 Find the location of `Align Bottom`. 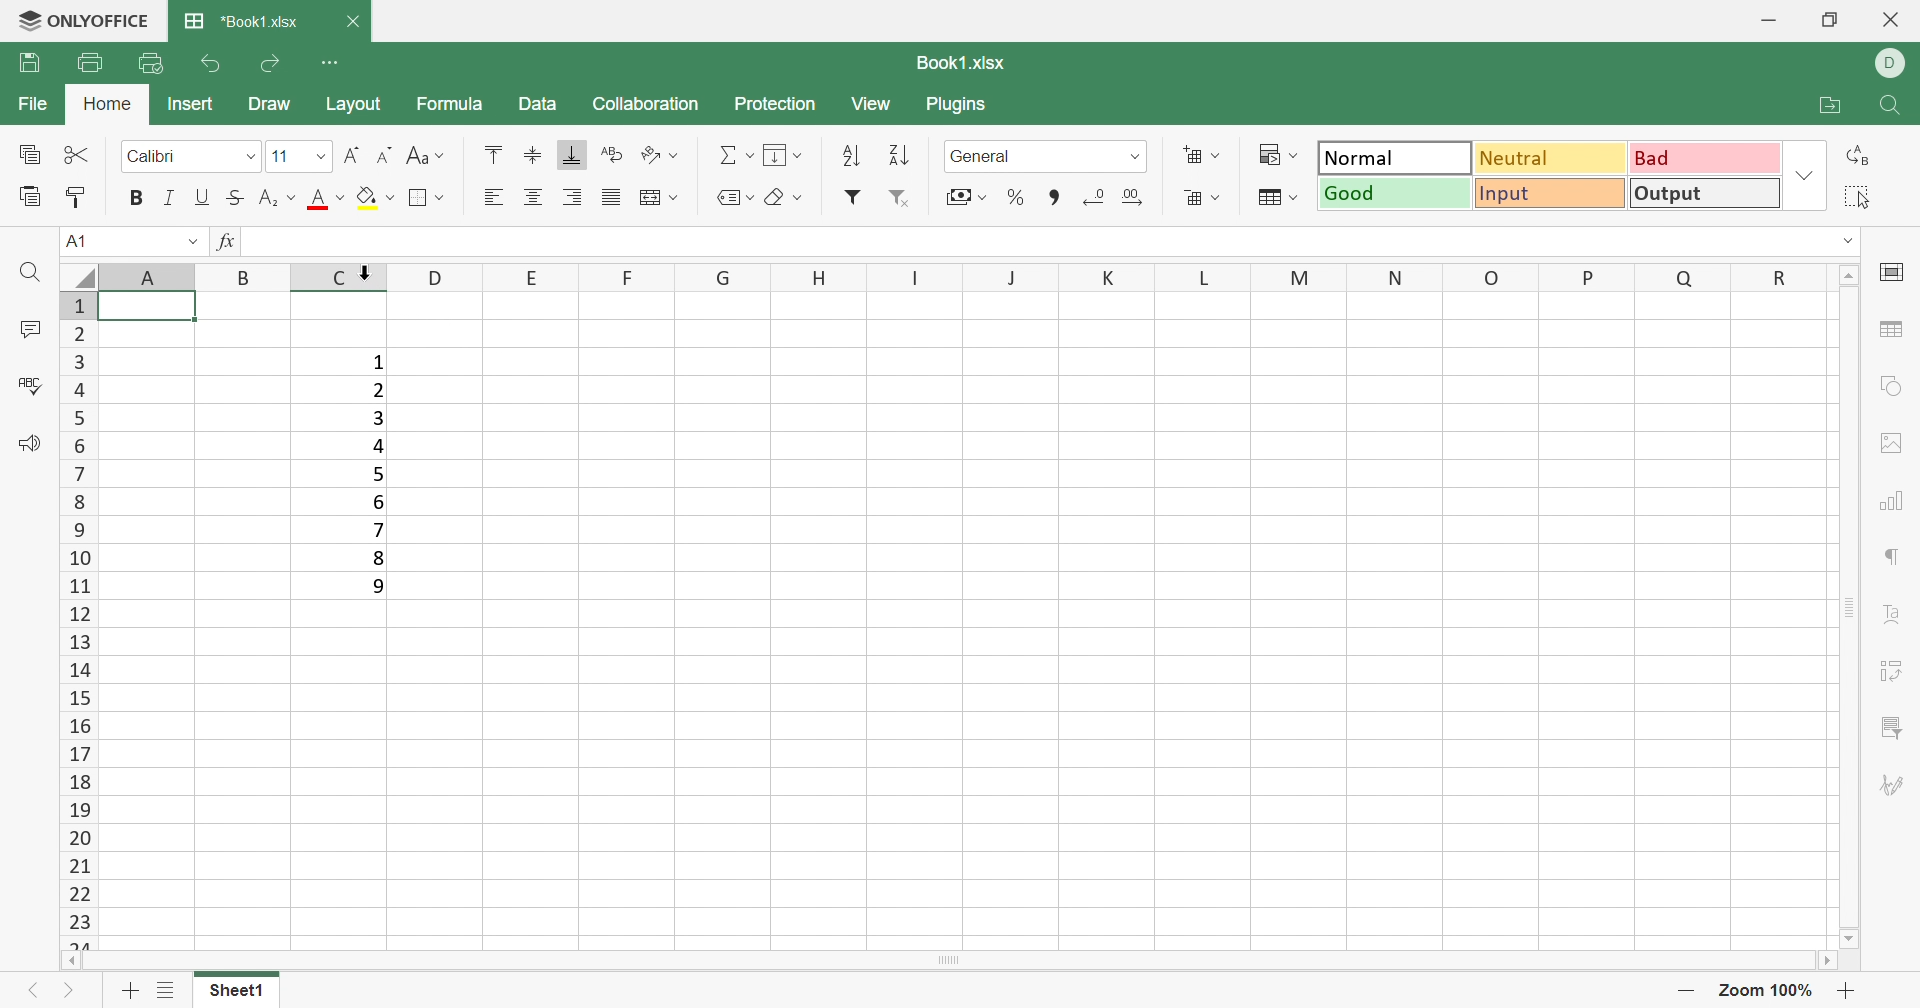

Align Bottom is located at coordinates (574, 154).